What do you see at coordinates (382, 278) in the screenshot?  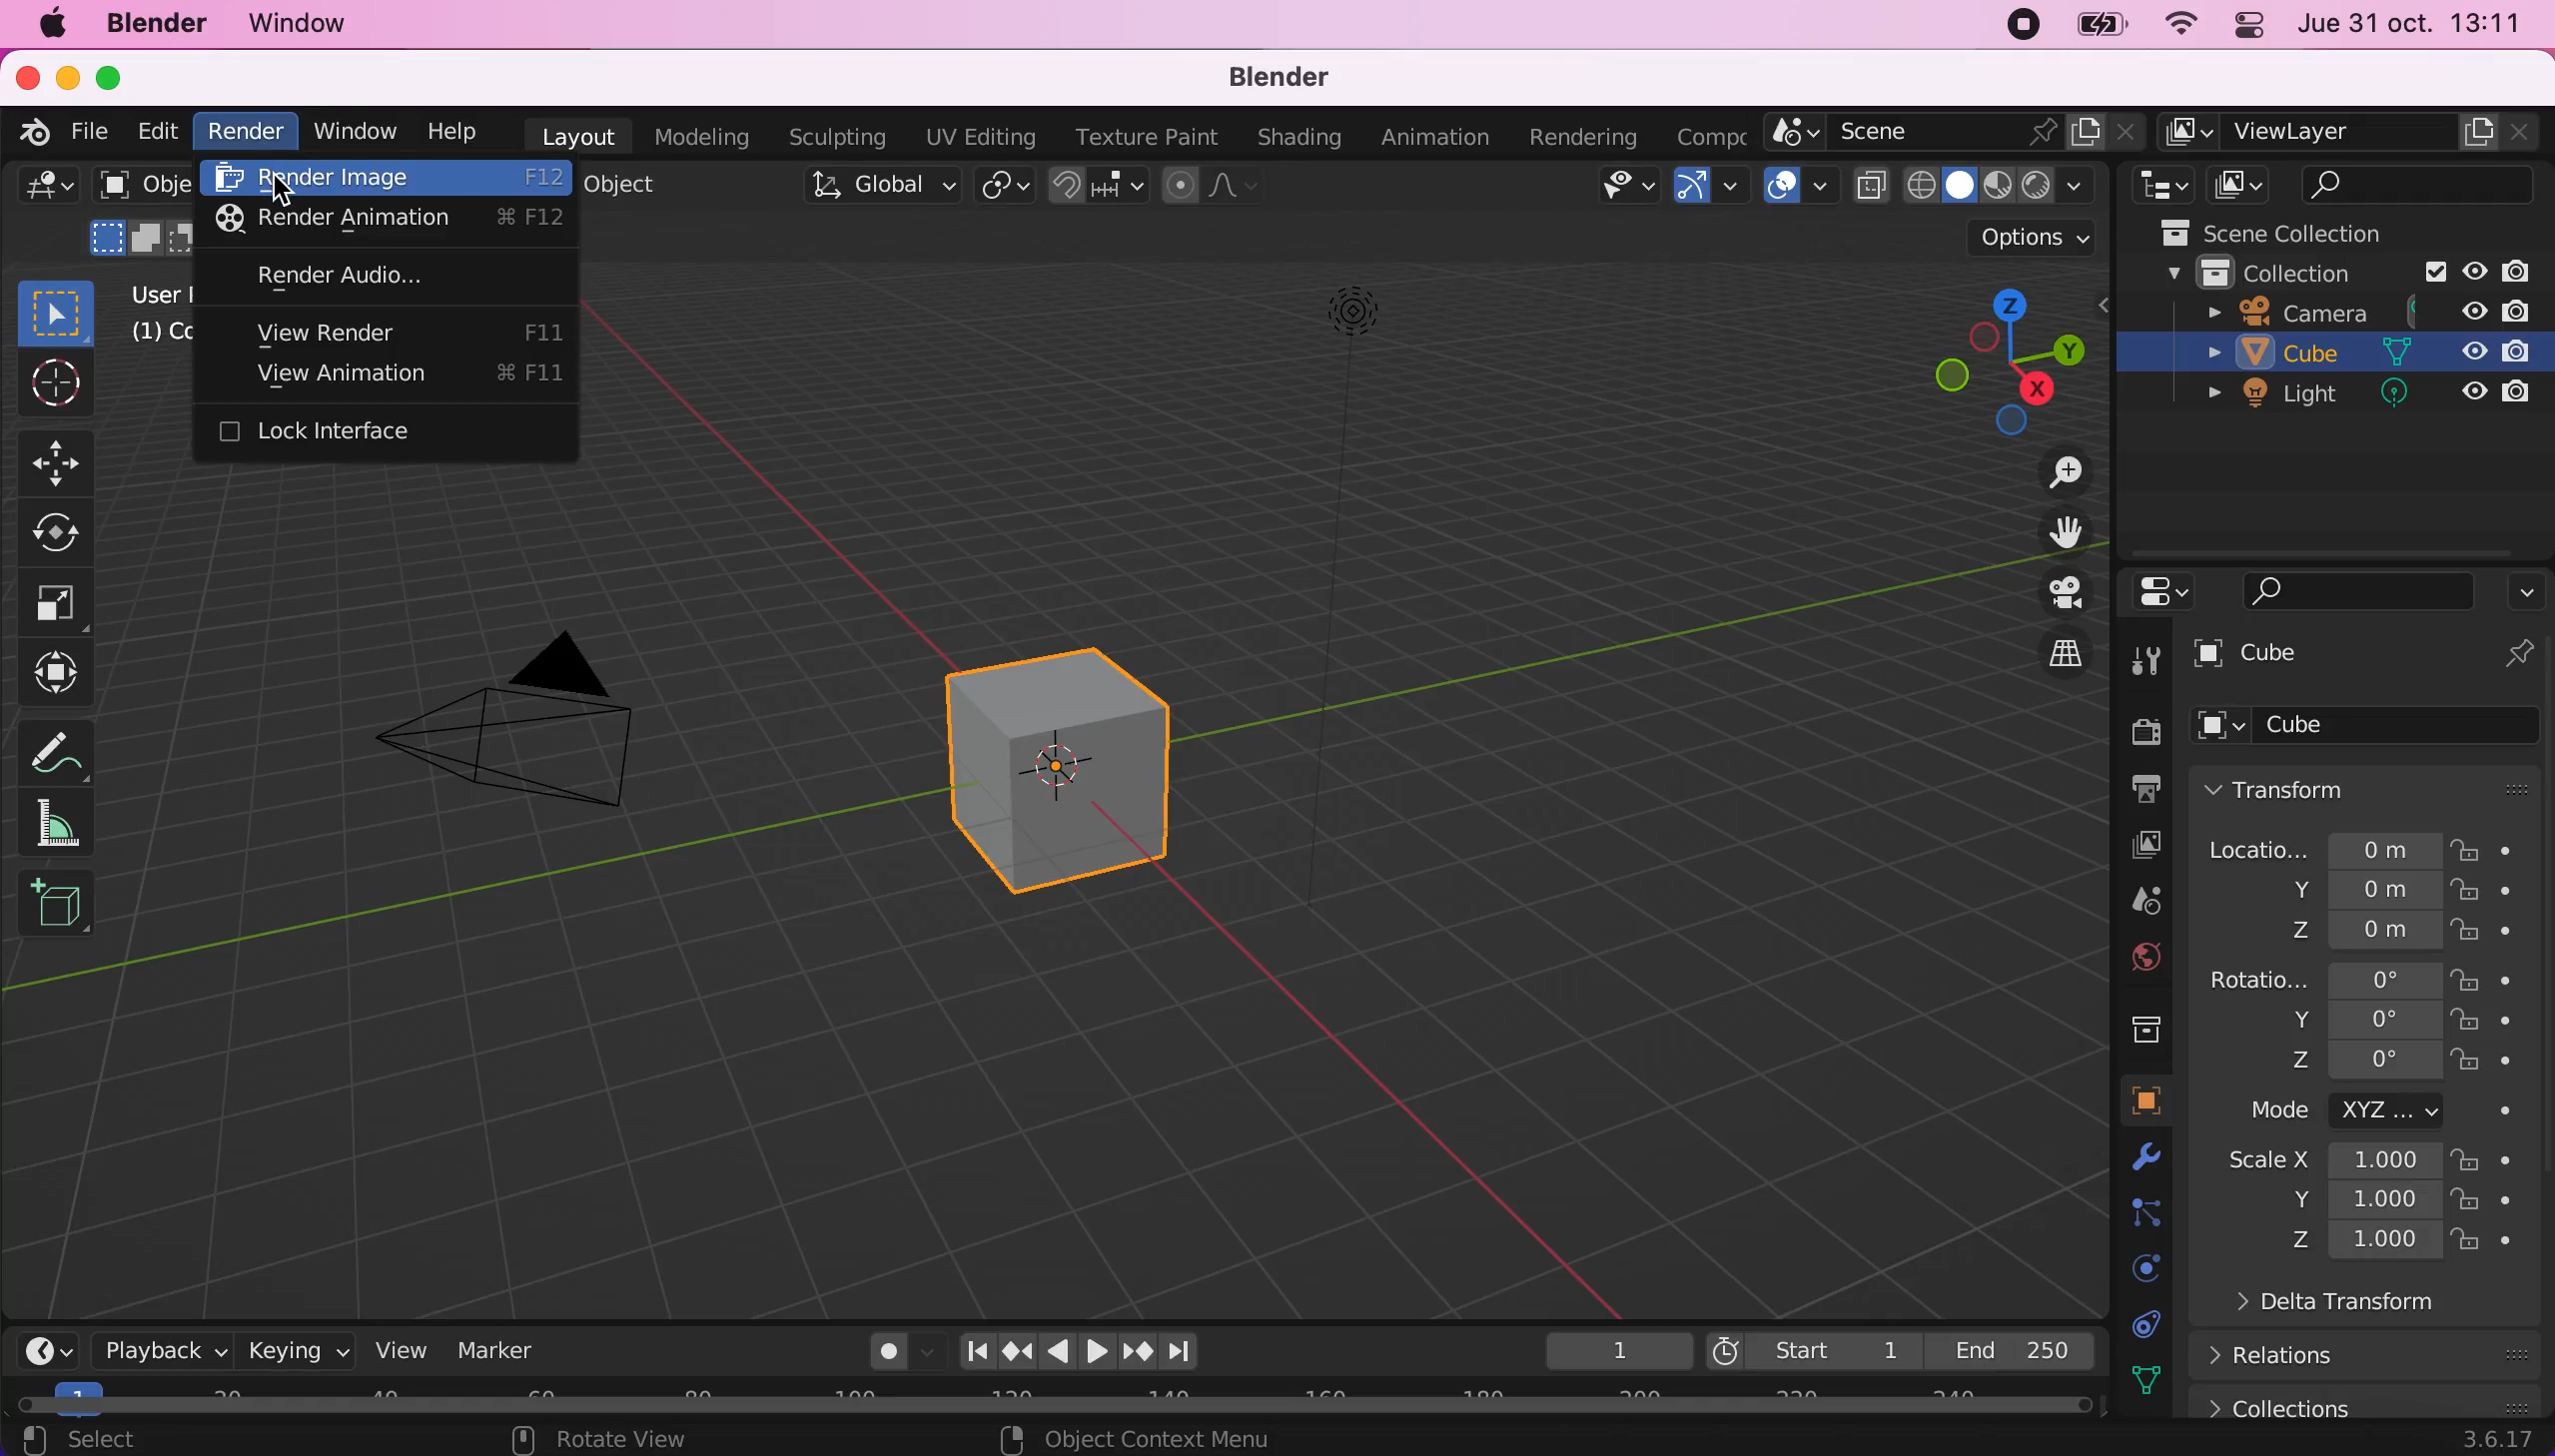 I see `render audio` at bounding box center [382, 278].